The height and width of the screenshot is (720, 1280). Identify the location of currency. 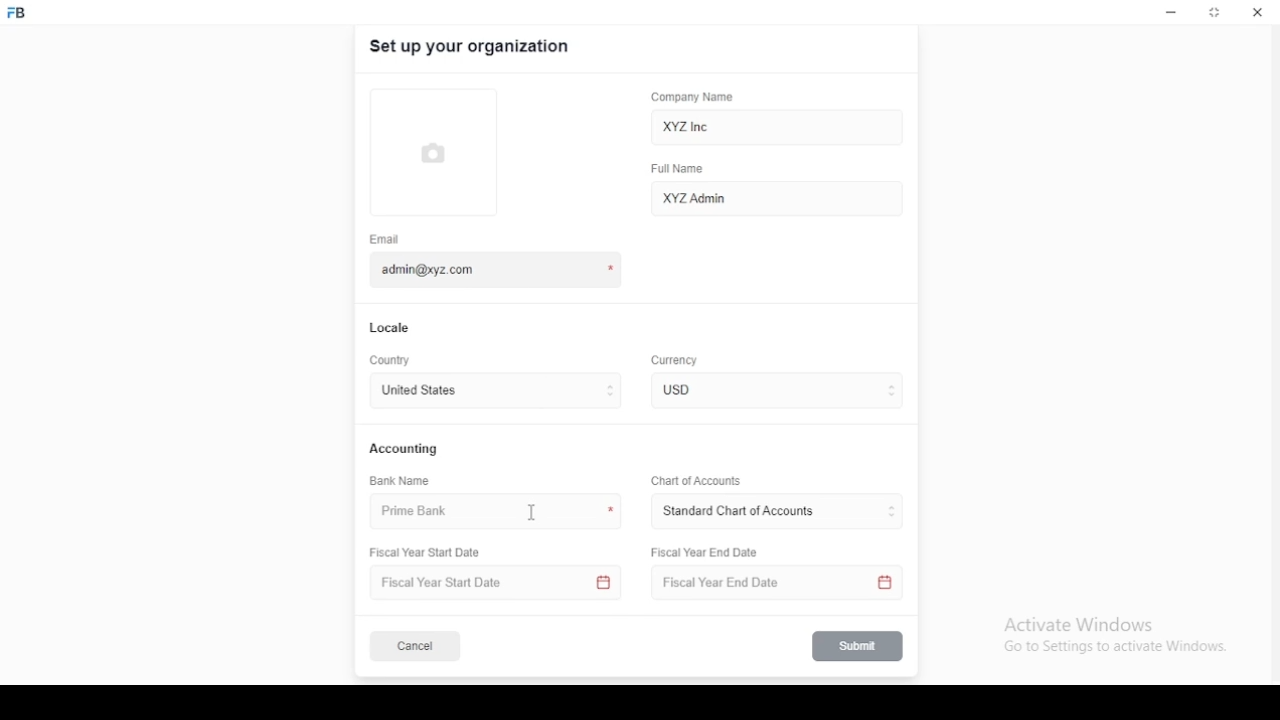
(689, 390).